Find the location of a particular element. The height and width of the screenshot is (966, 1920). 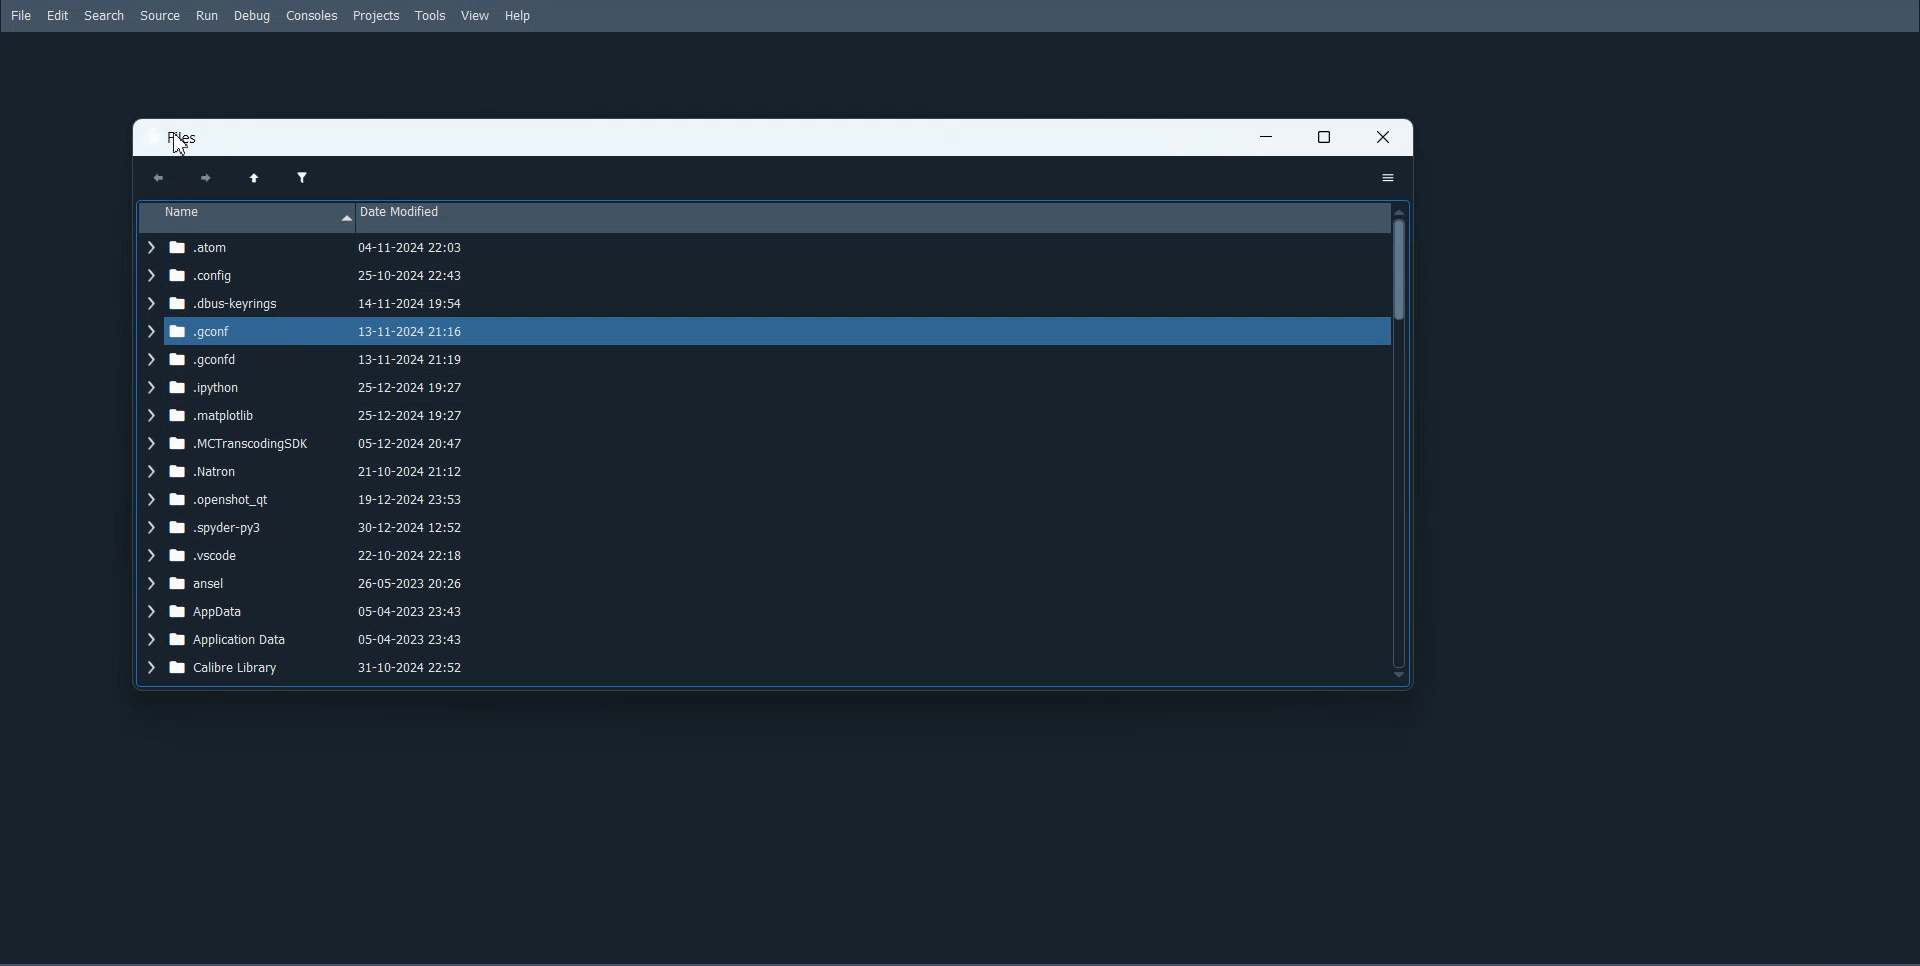

Source is located at coordinates (160, 16).